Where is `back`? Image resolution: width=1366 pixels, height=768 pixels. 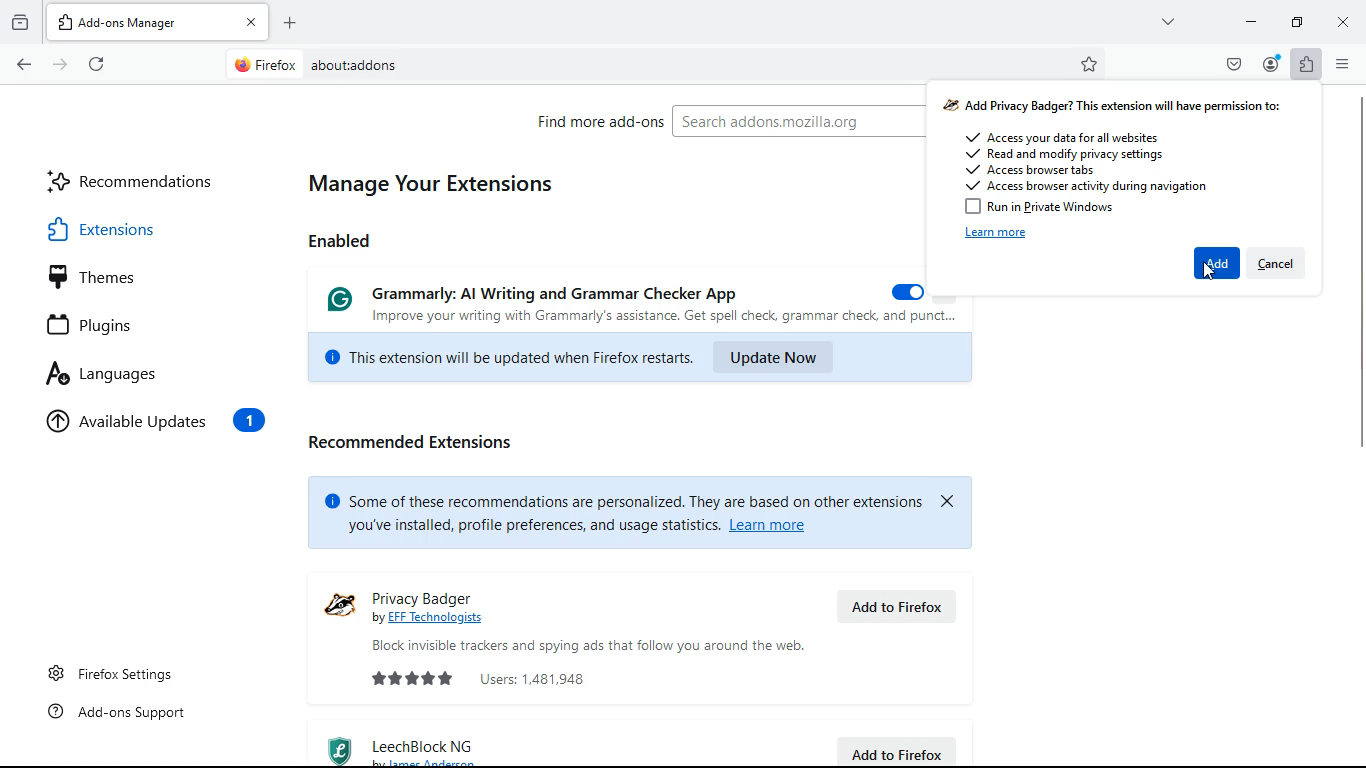 back is located at coordinates (19, 66).